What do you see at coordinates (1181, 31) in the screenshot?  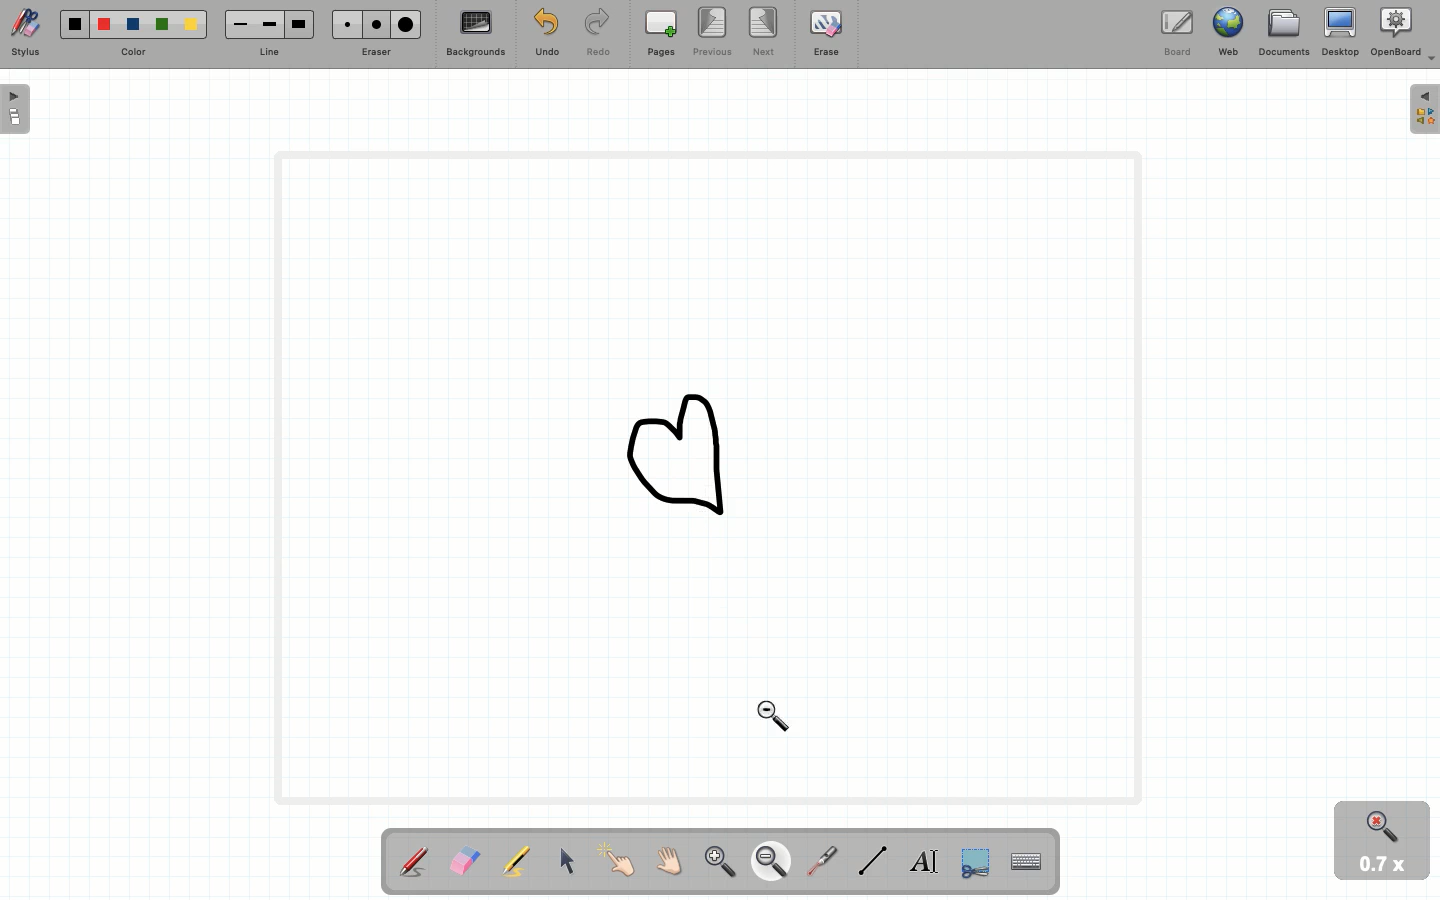 I see `Board` at bounding box center [1181, 31].